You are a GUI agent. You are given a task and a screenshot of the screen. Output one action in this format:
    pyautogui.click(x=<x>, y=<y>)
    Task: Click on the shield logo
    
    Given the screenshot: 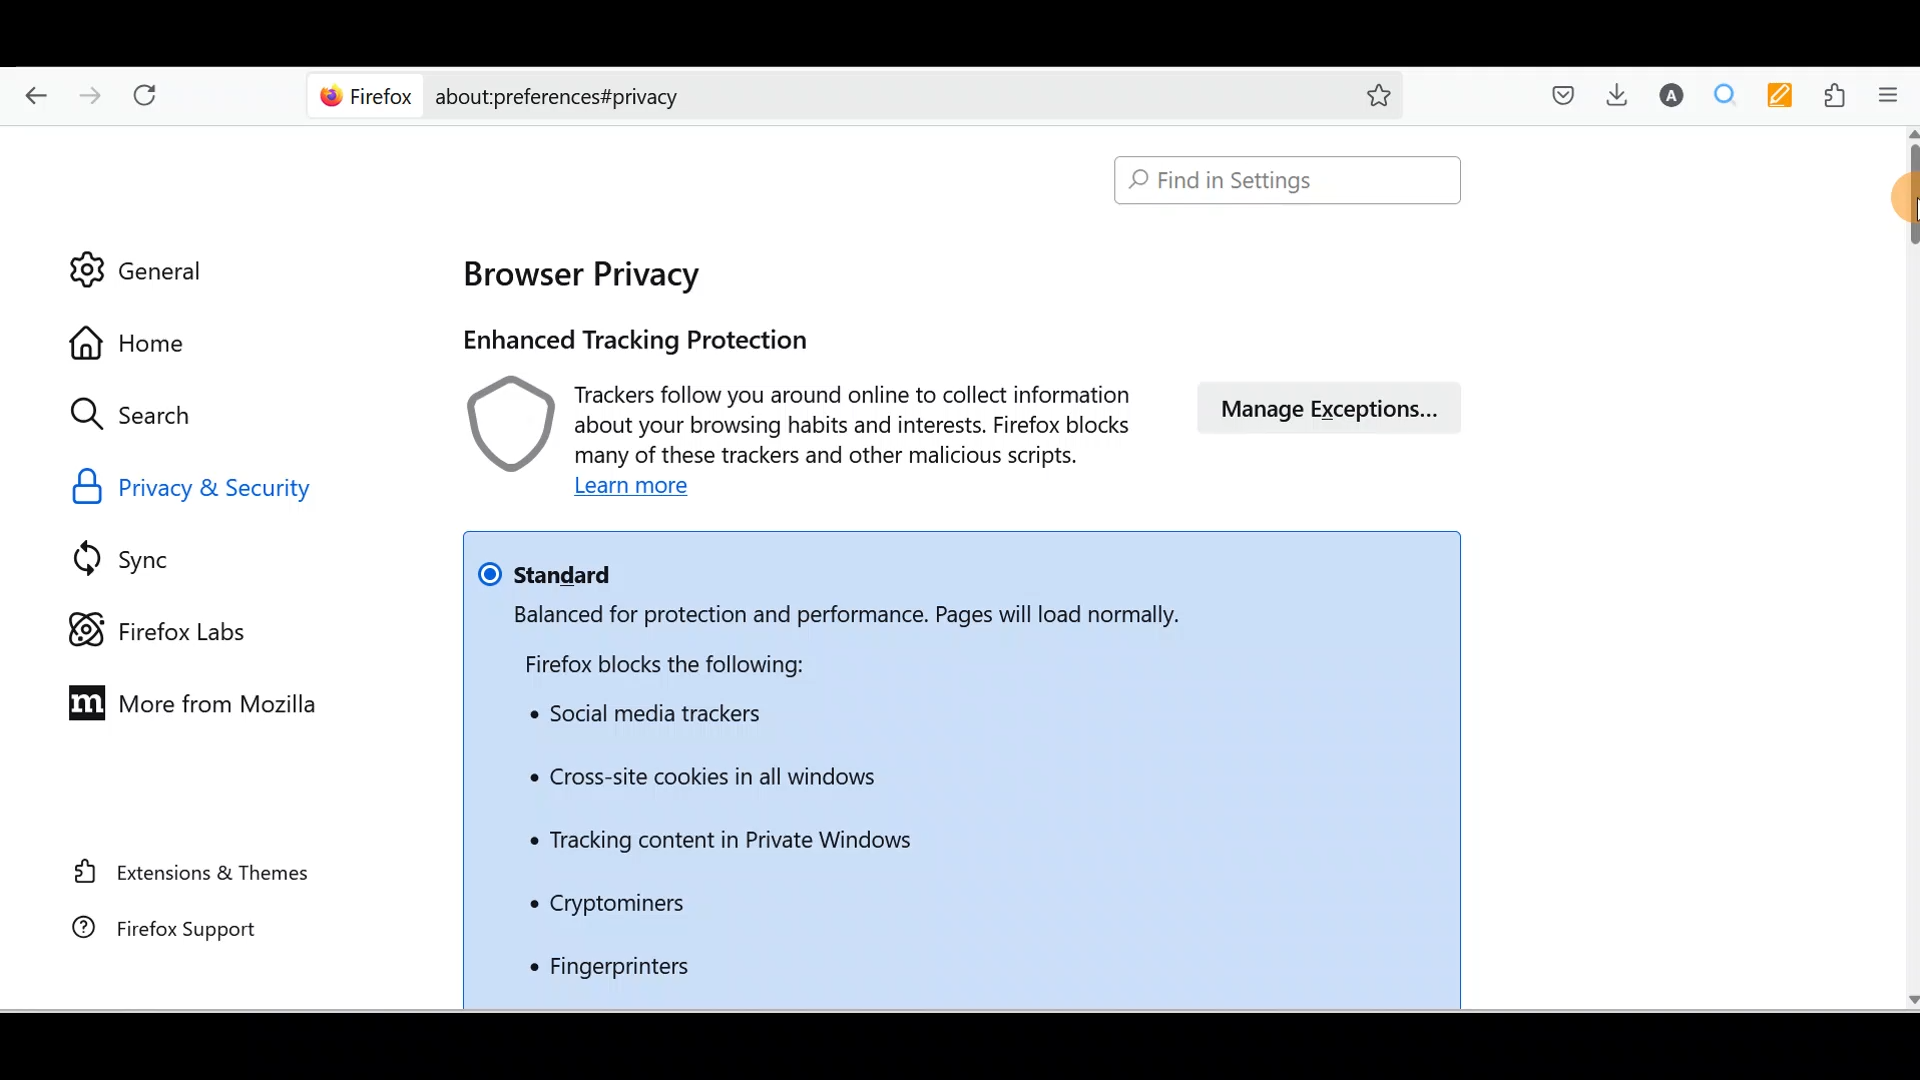 What is the action you would take?
    pyautogui.click(x=498, y=422)
    